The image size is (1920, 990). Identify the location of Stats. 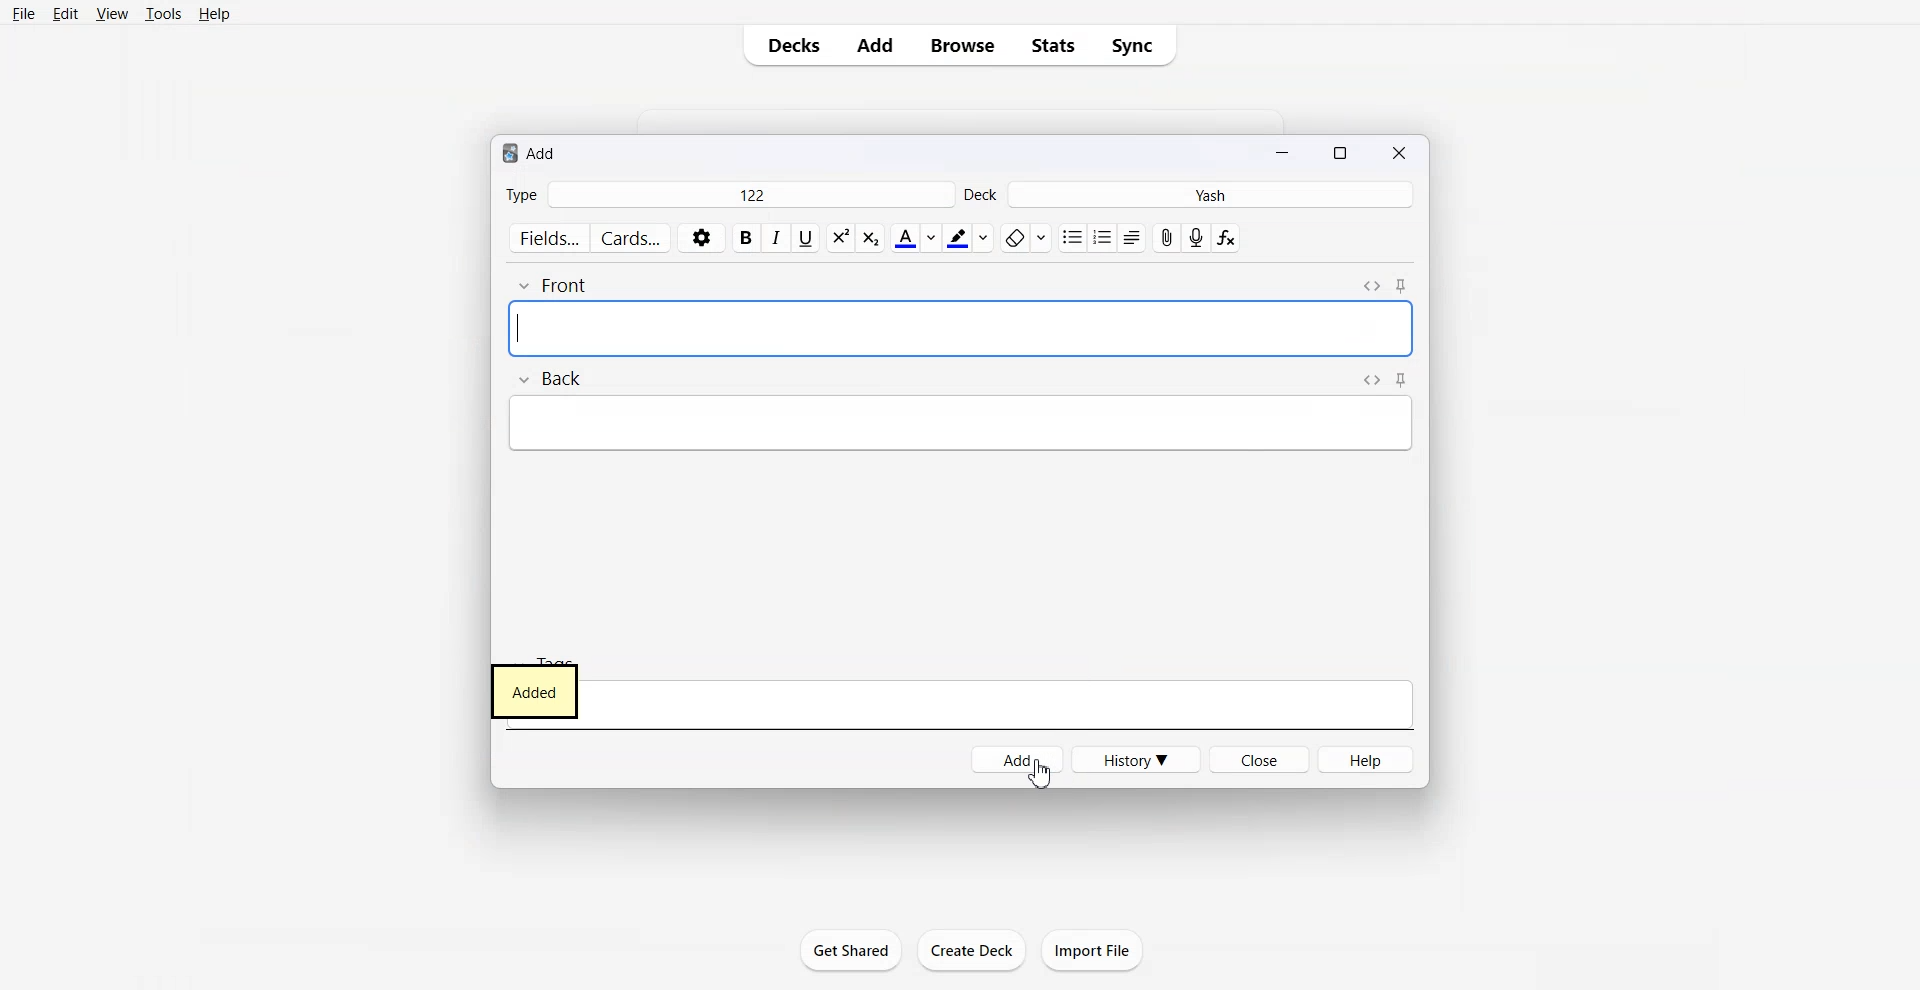
(1057, 45).